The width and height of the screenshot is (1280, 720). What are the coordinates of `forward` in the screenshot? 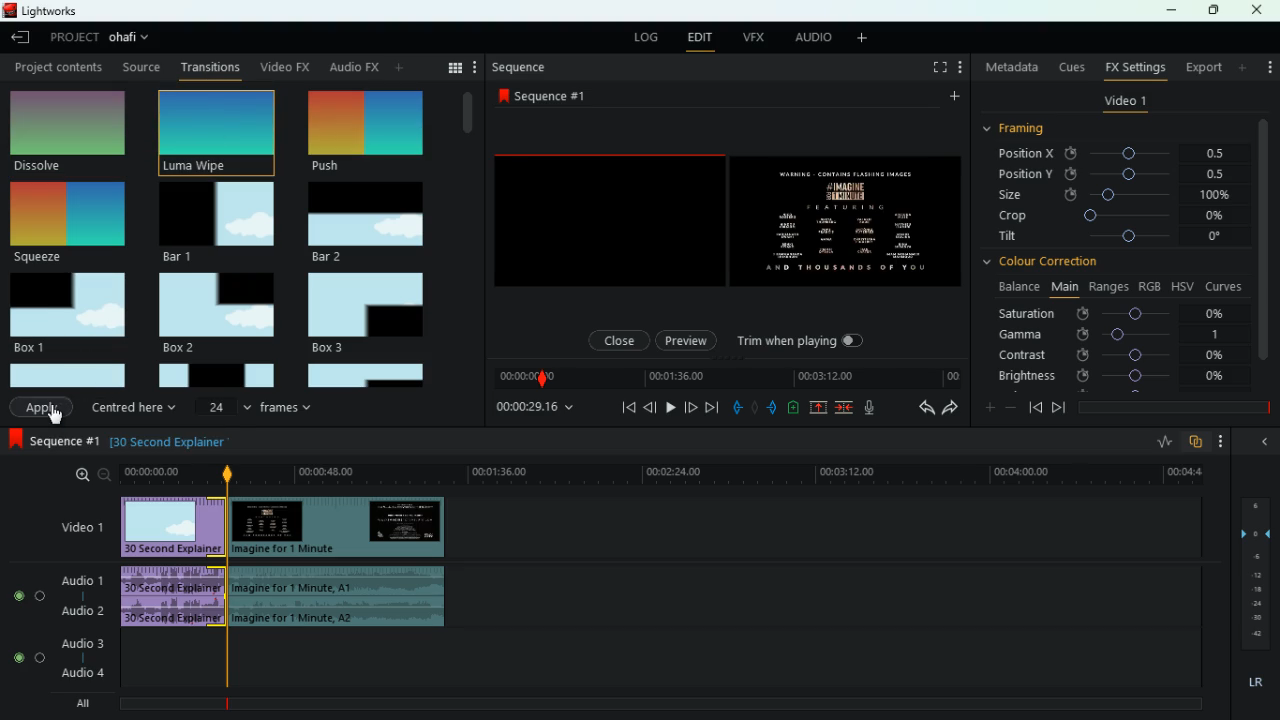 It's located at (711, 408).